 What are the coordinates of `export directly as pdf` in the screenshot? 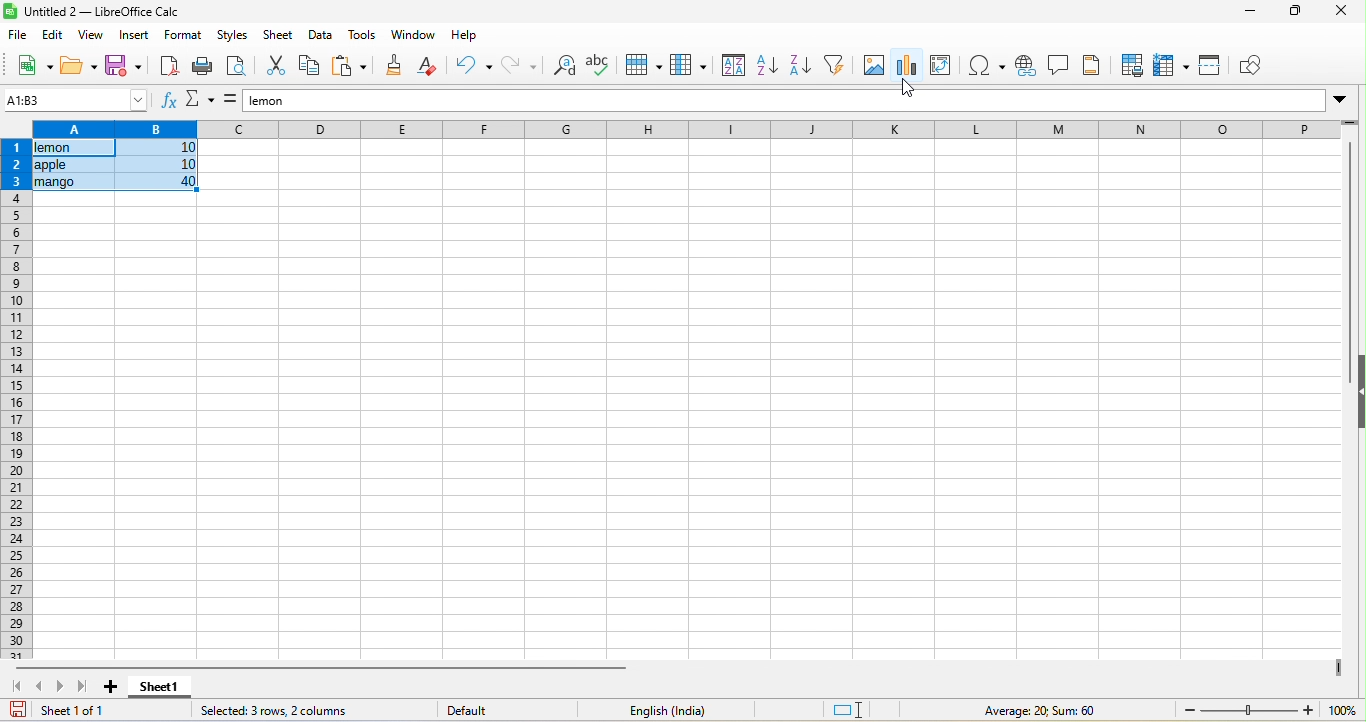 It's located at (165, 64).